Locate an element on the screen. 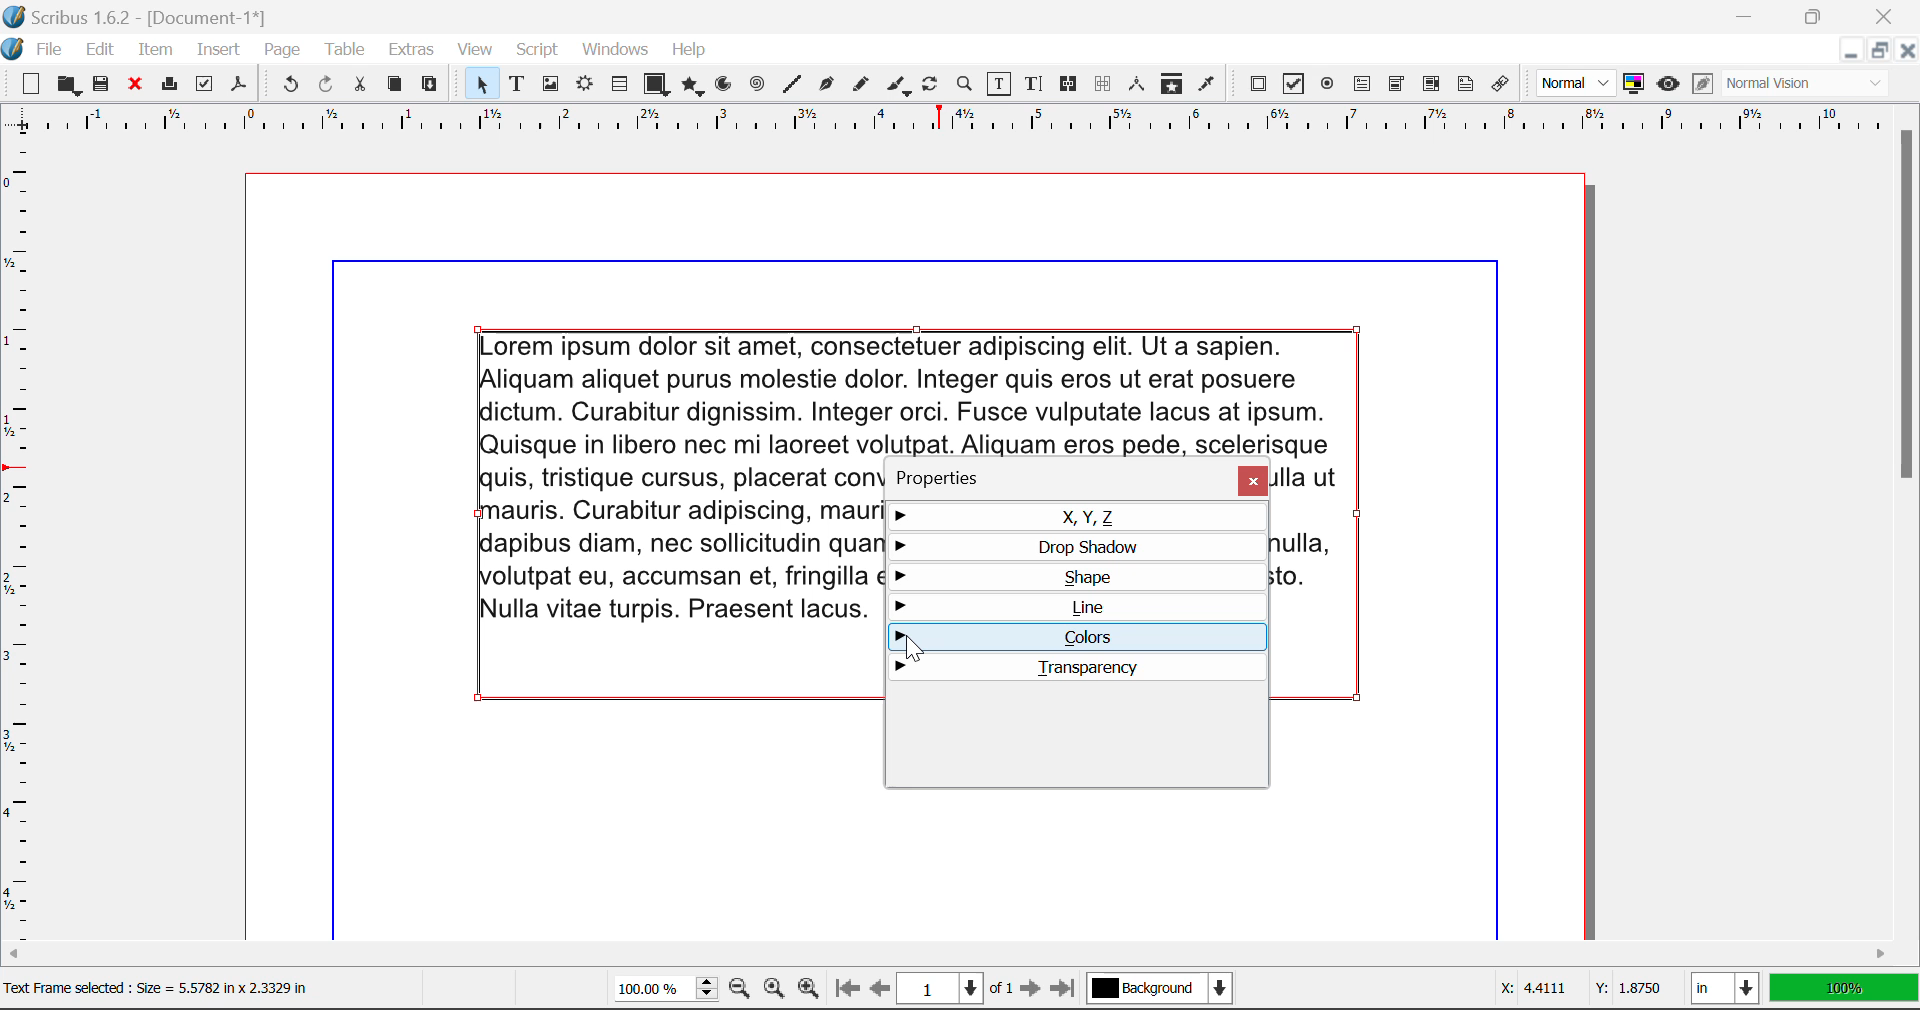  Preview Mode is located at coordinates (1668, 84).